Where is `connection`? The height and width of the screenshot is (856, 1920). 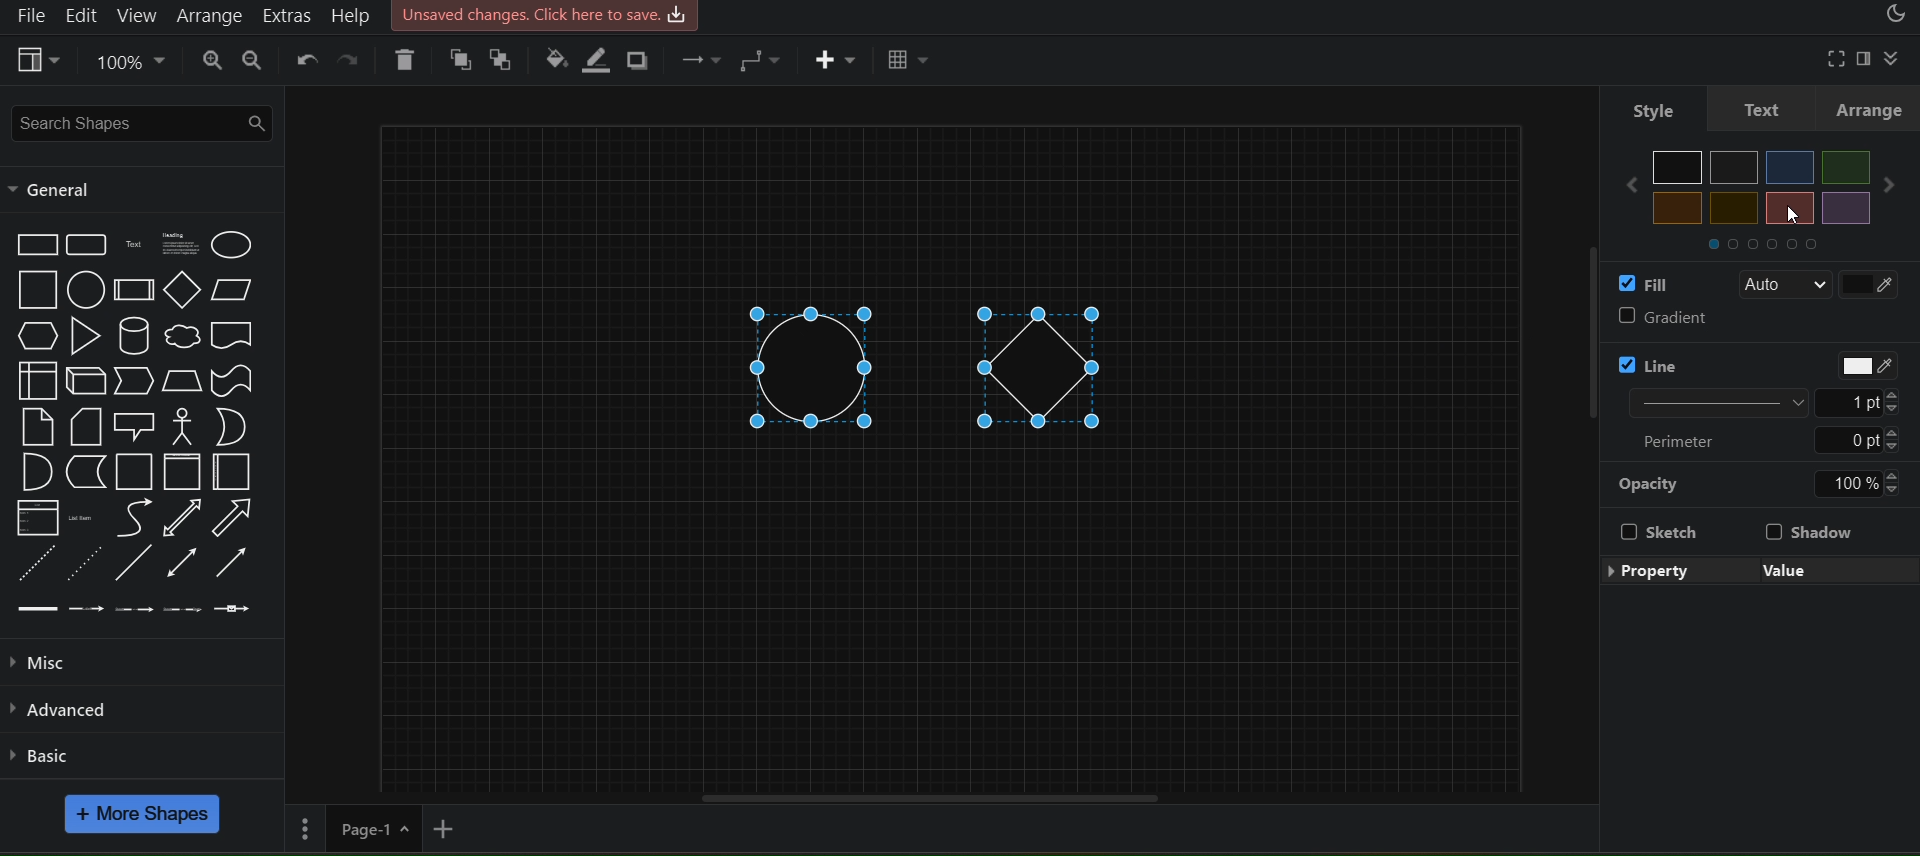
connection is located at coordinates (763, 61).